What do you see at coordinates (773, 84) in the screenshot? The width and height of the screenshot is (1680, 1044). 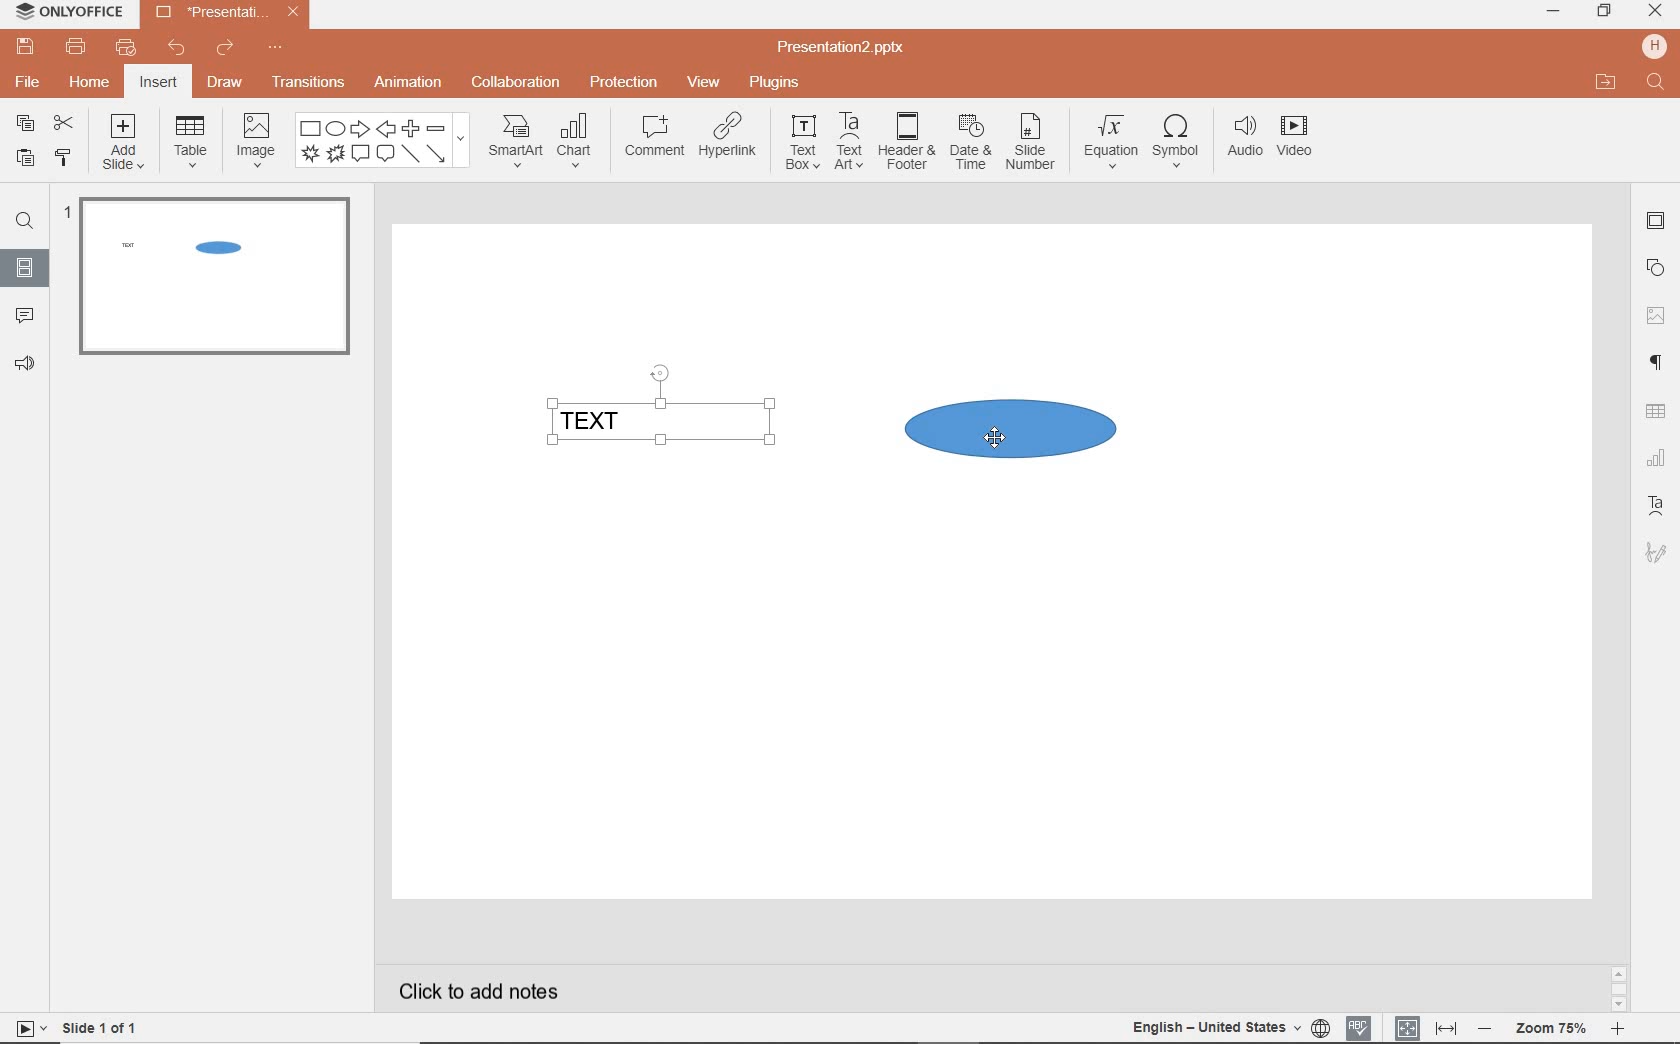 I see `plugins` at bounding box center [773, 84].